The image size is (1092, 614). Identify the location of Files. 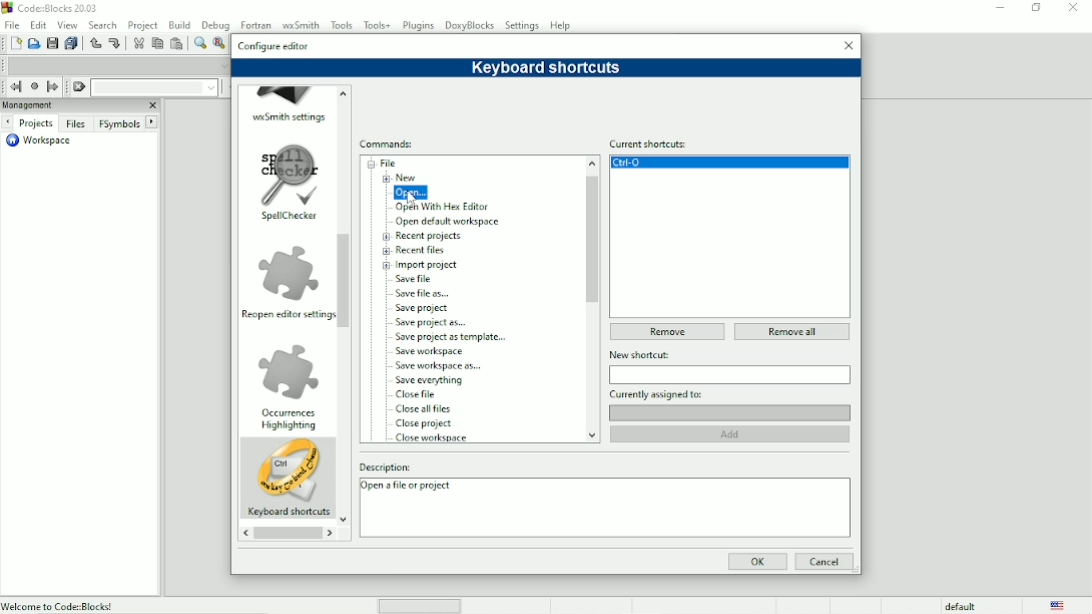
(76, 125).